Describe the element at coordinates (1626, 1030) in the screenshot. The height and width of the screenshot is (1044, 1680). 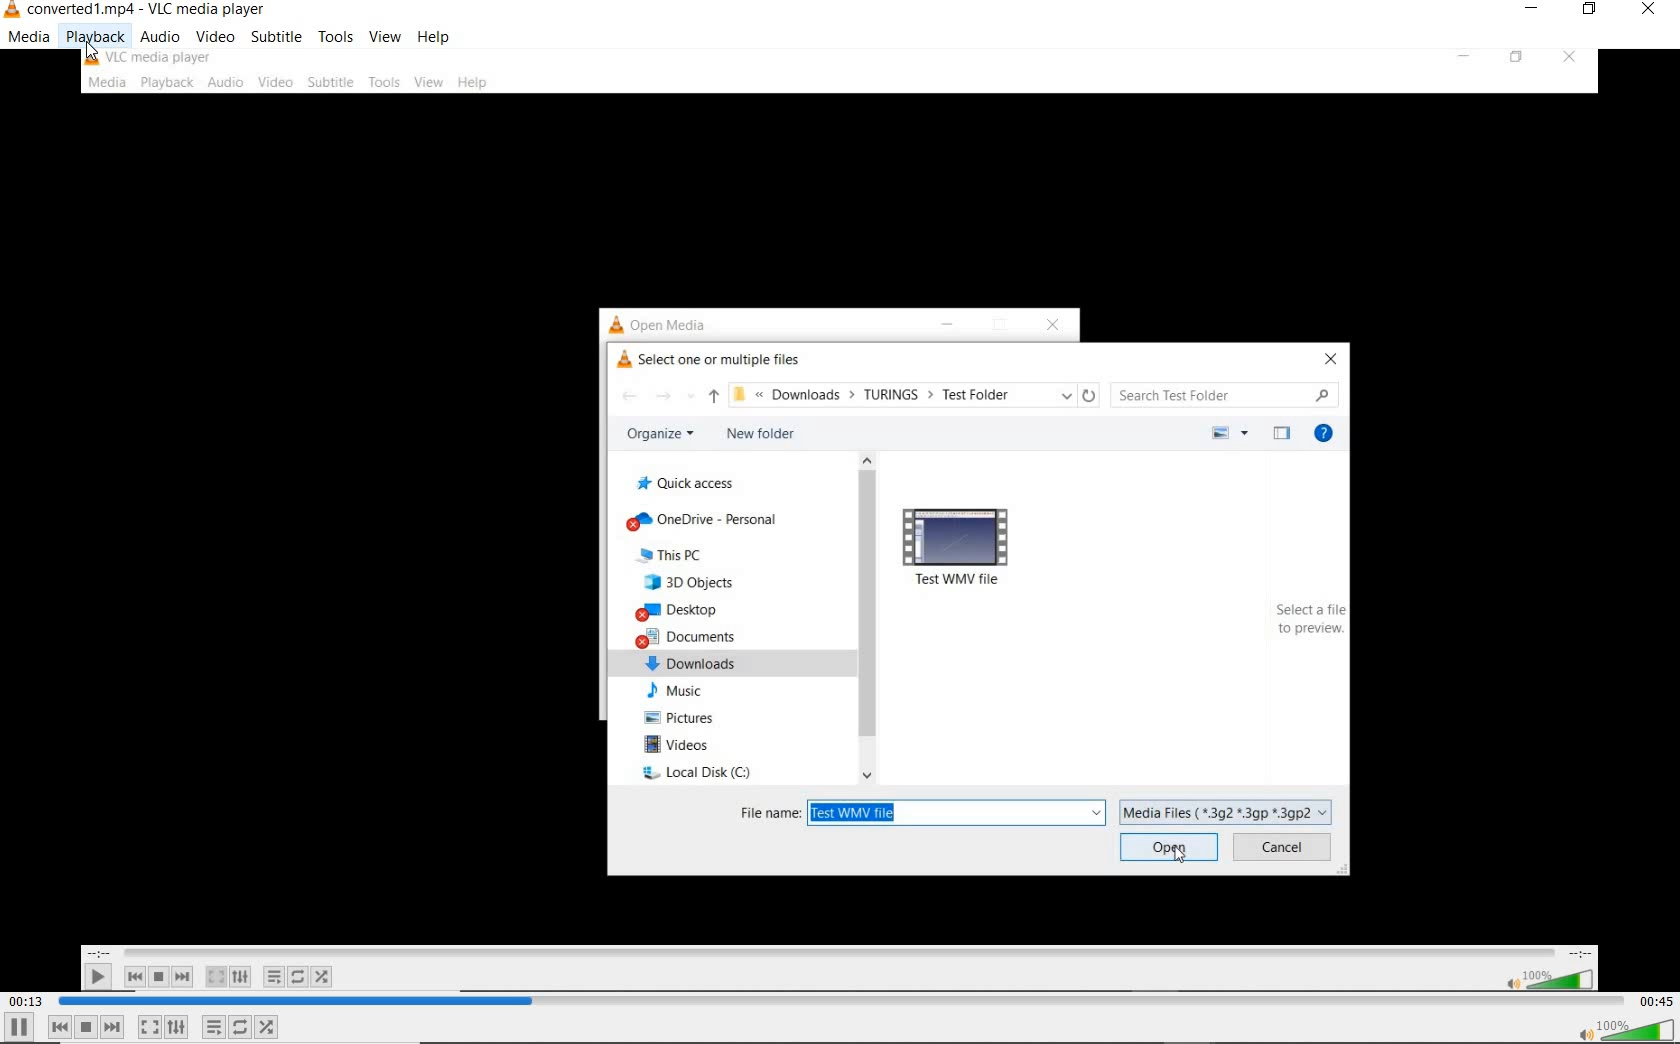
I see `volume button` at that location.